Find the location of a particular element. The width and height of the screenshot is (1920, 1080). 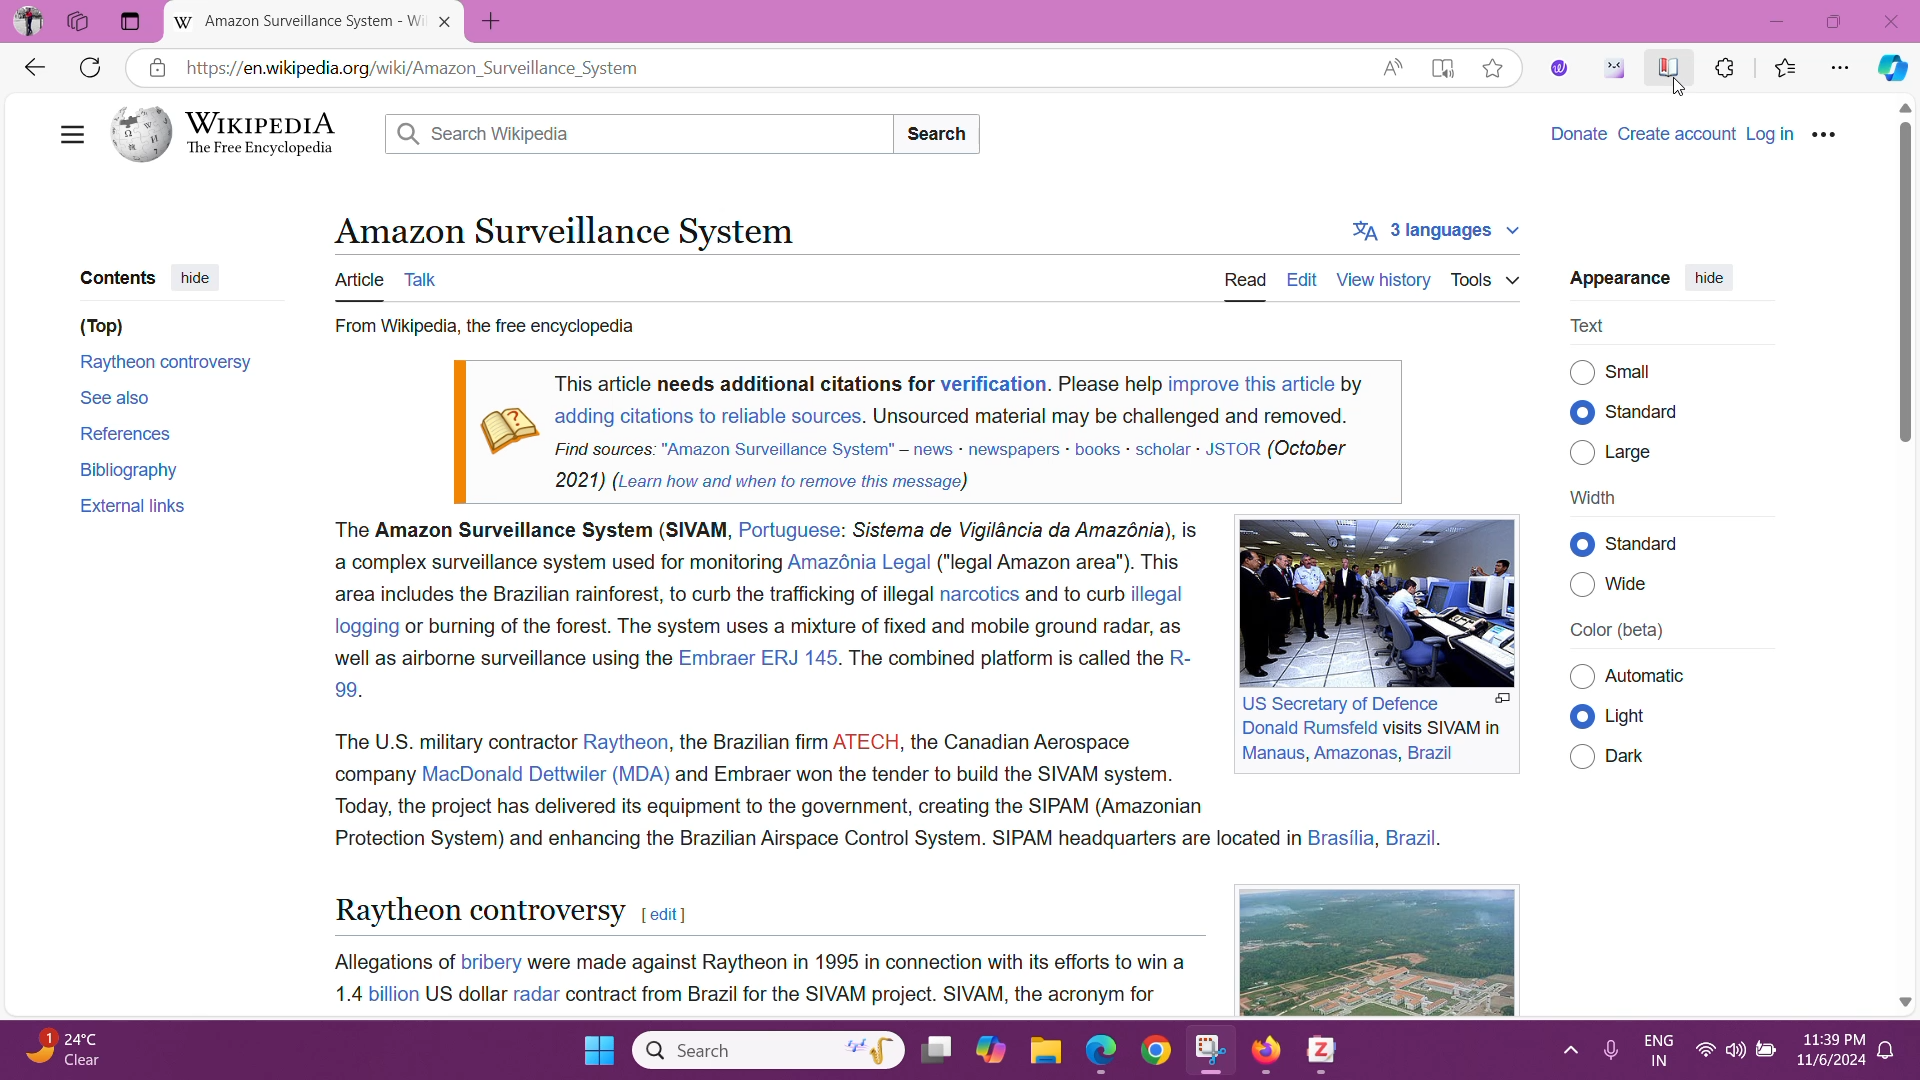

MacDonald Dettwiler (MDA) is located at coordinates (545, 773).